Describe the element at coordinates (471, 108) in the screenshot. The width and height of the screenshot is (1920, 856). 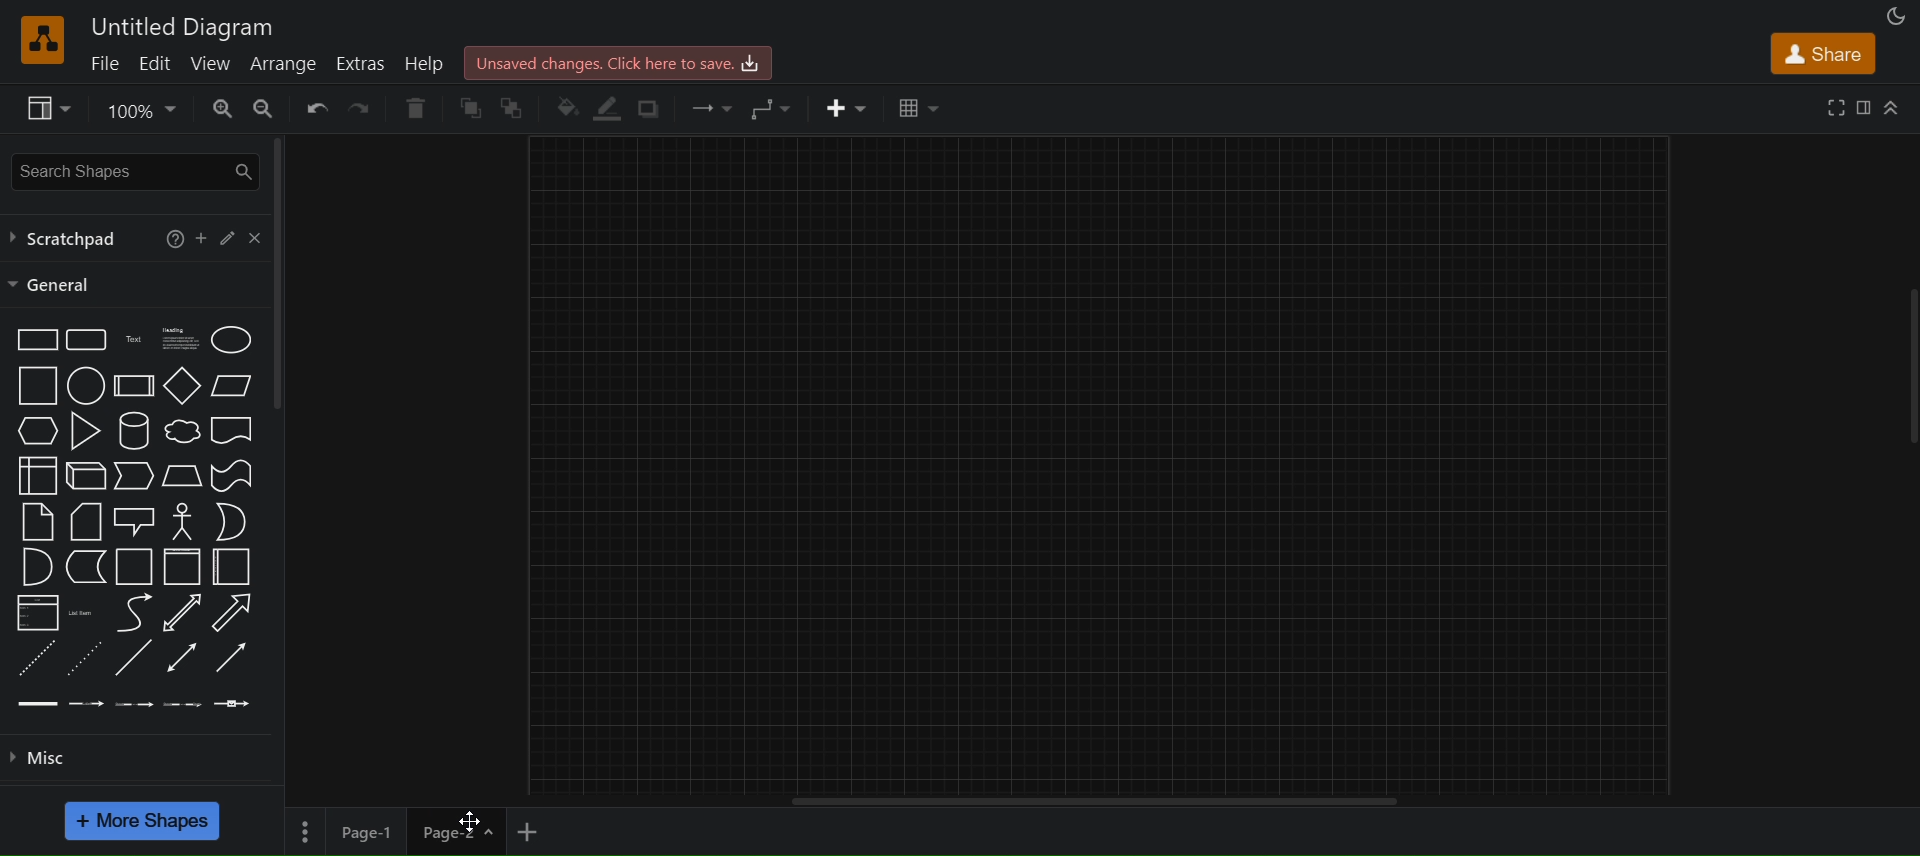
I see `to front` at that location.